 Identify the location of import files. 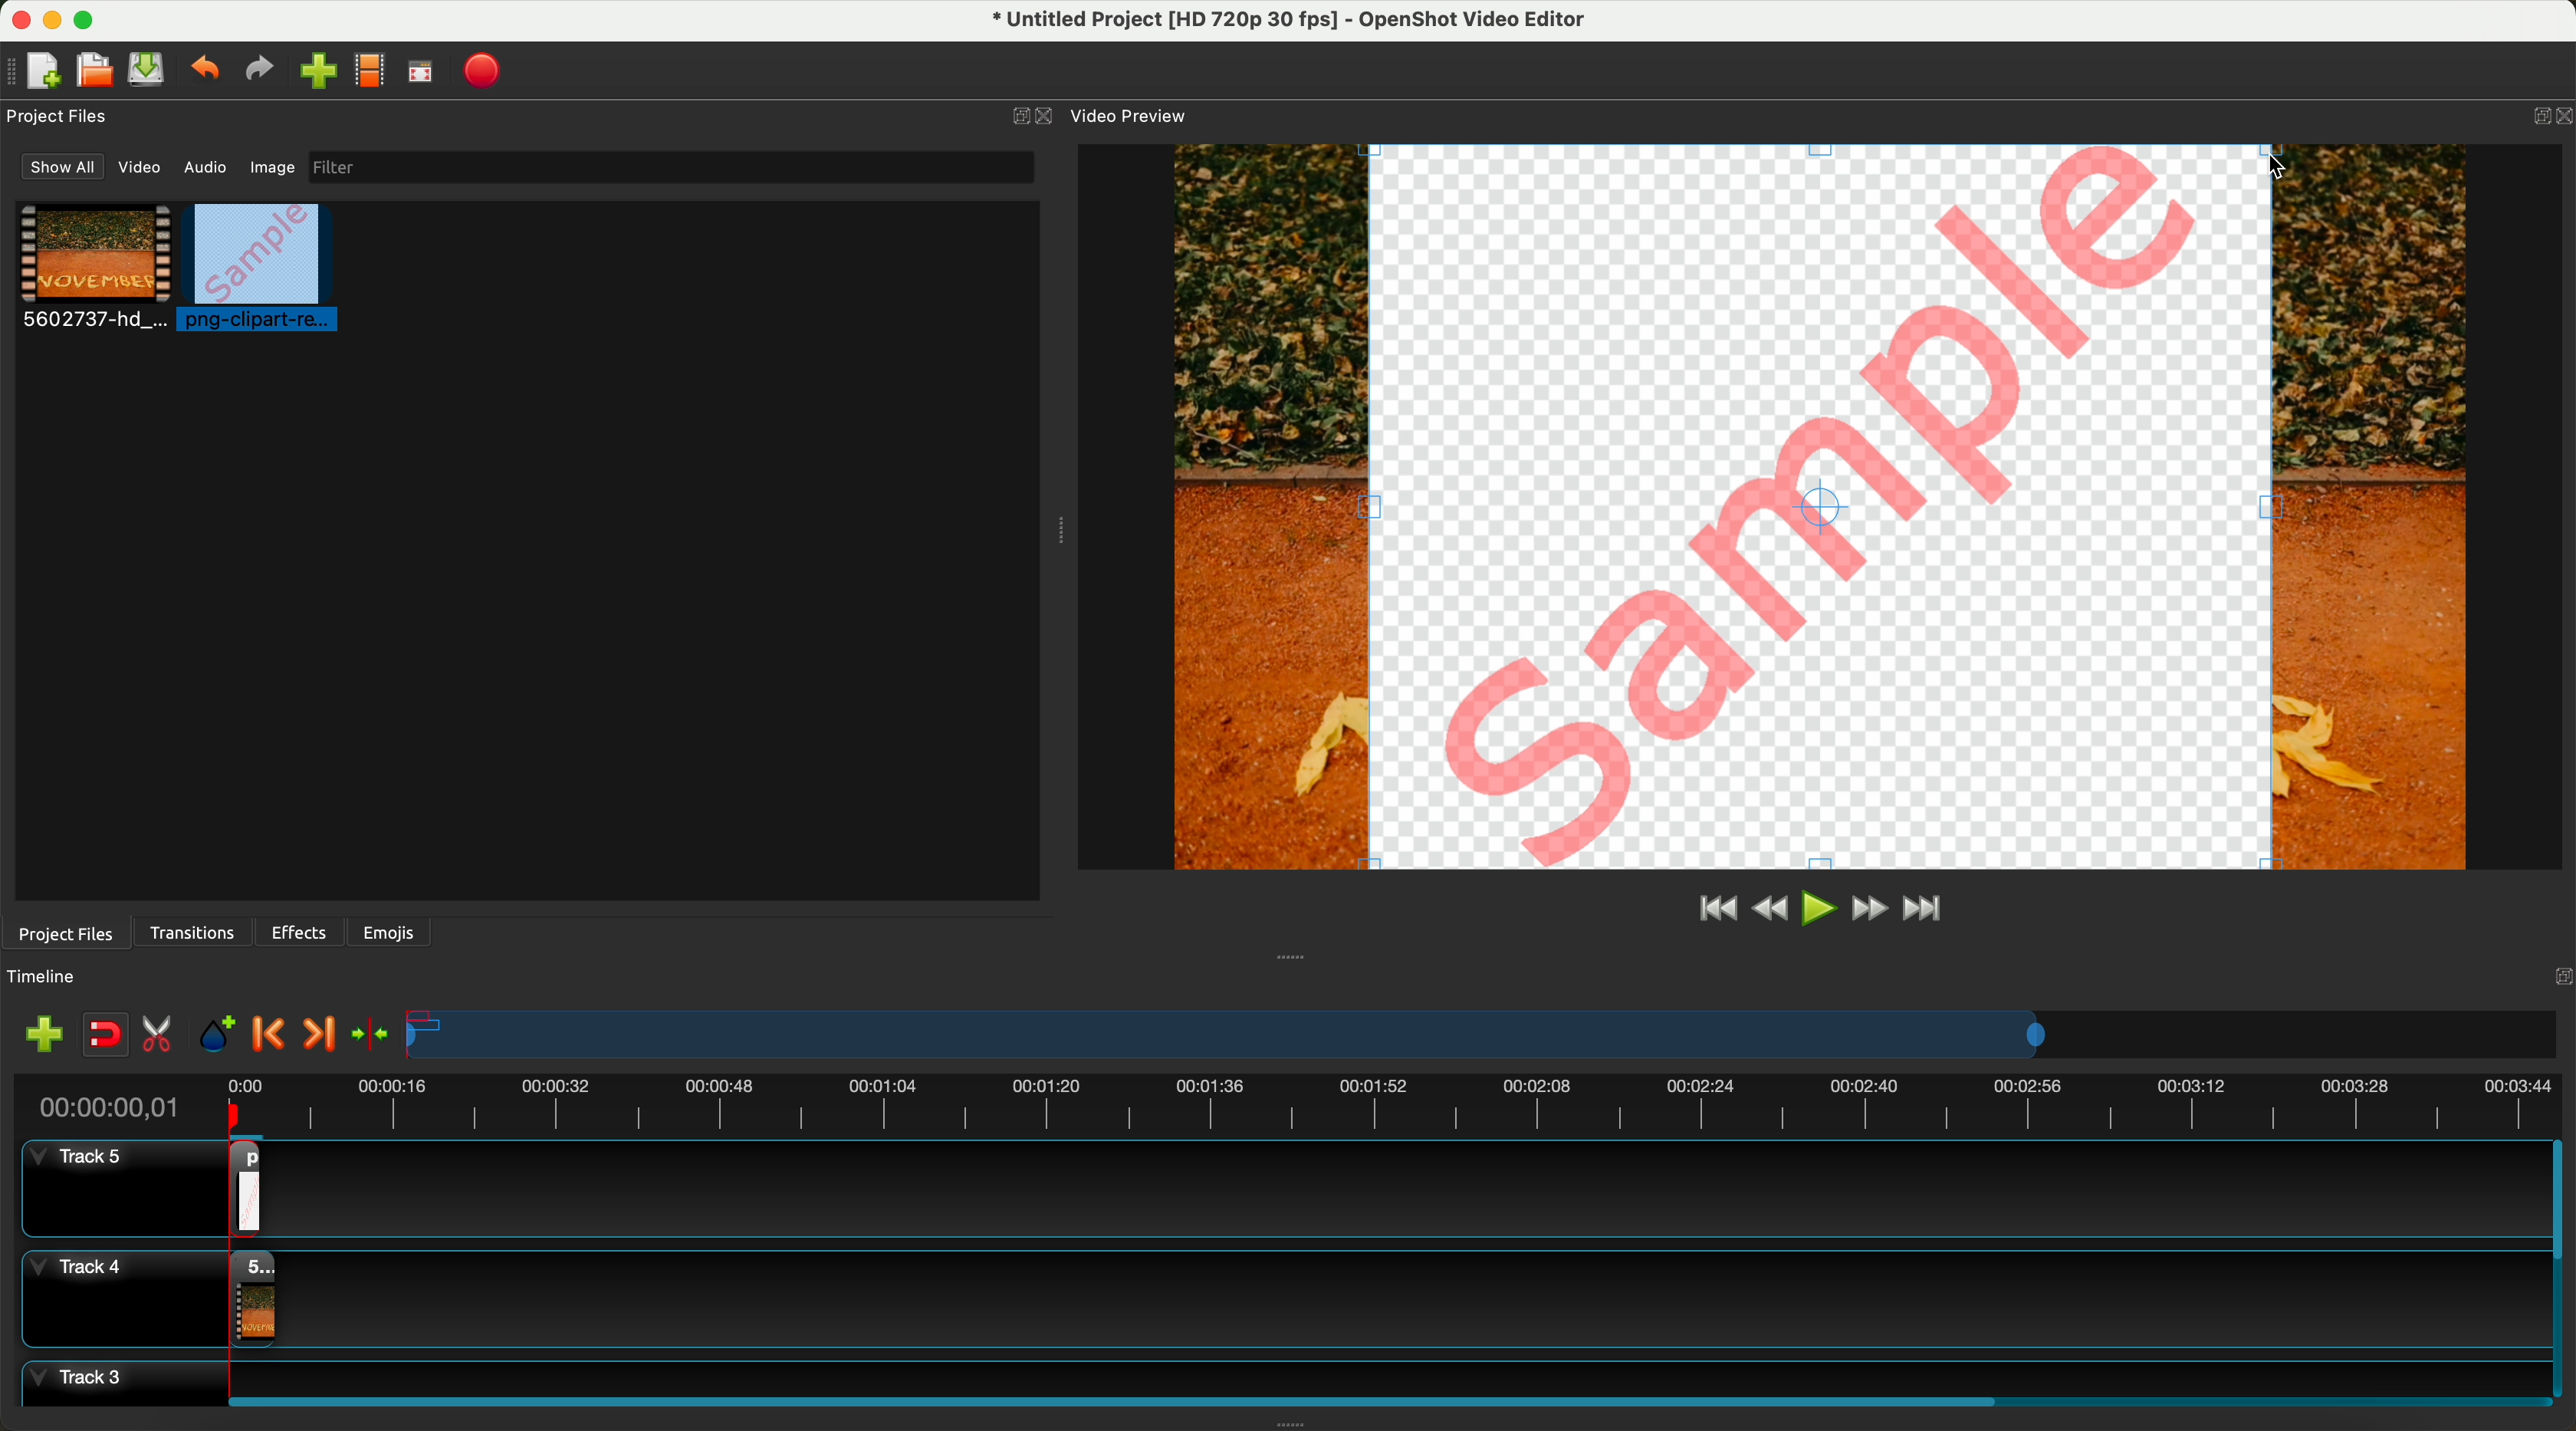
(38, 1033).